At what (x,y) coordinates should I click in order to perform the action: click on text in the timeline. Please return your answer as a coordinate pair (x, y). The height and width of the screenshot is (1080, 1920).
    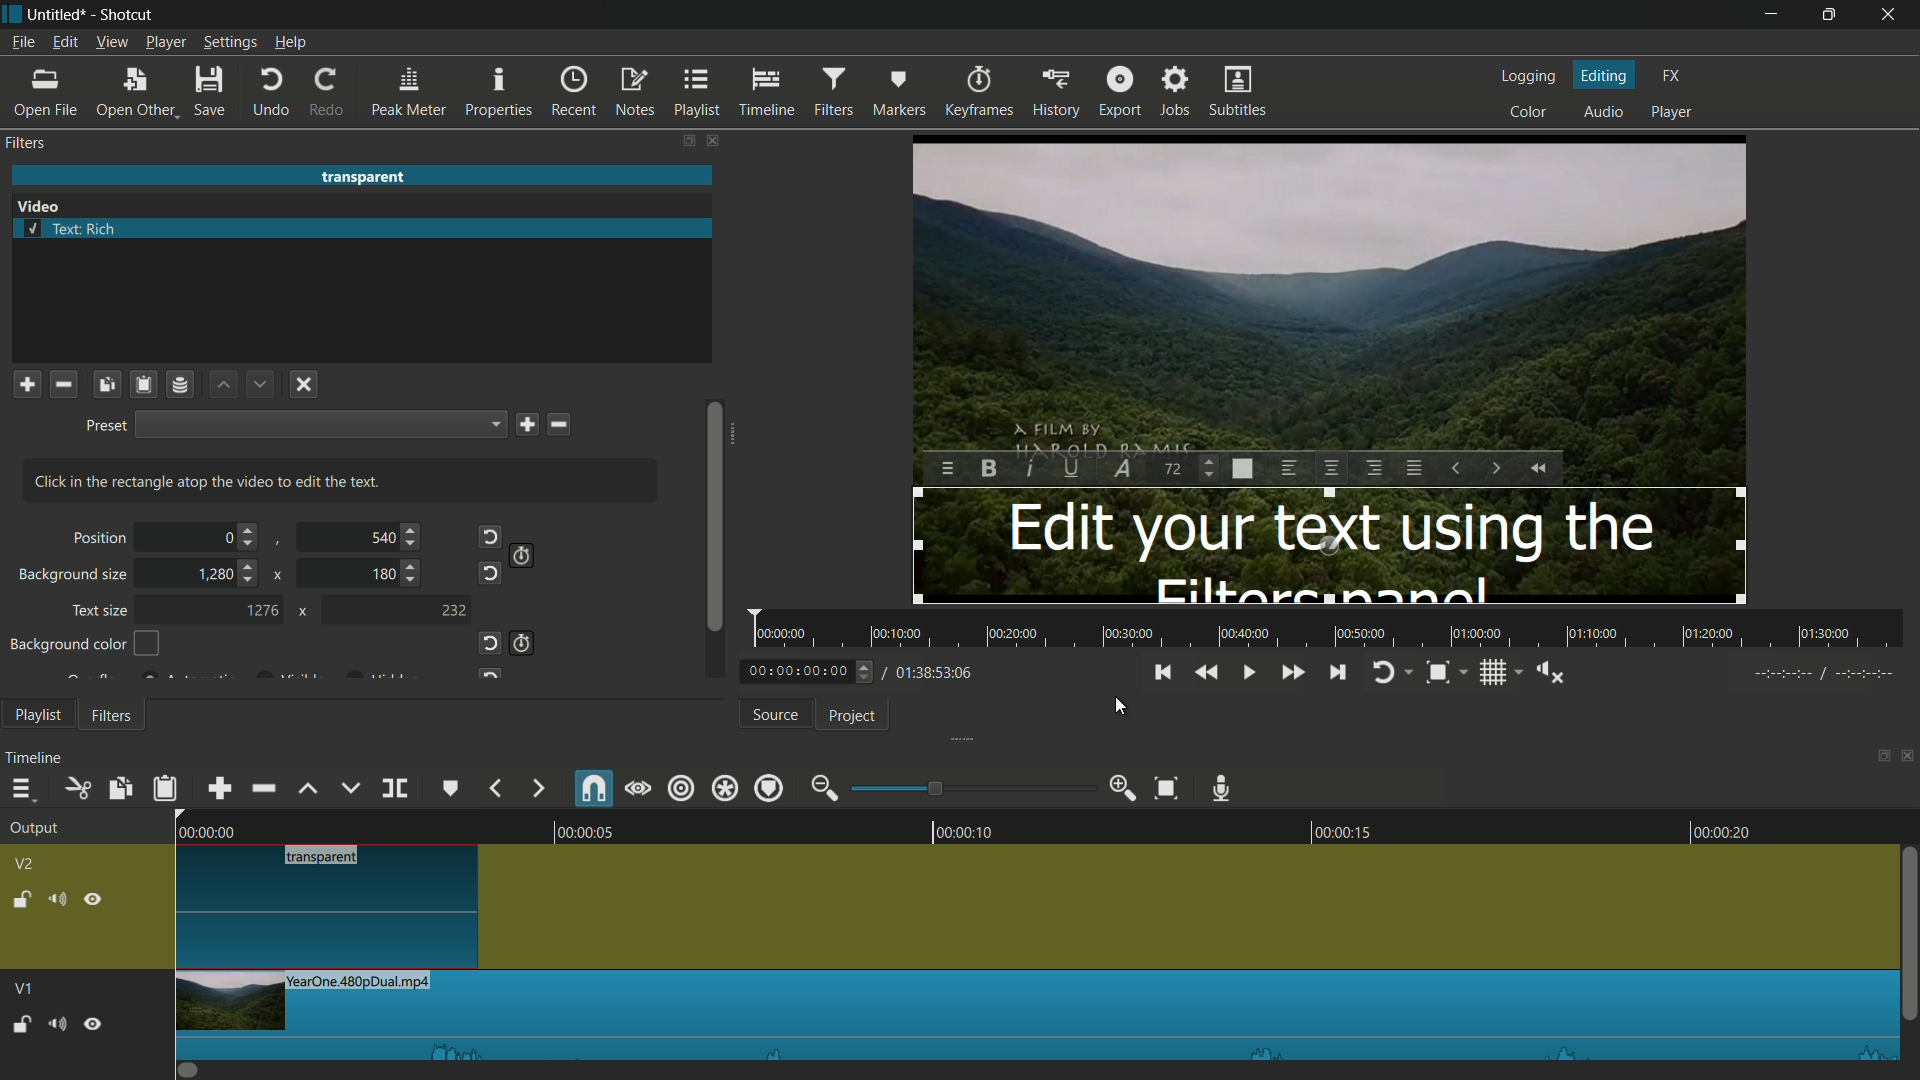
    Looking at the image, I should click on (332, 907).